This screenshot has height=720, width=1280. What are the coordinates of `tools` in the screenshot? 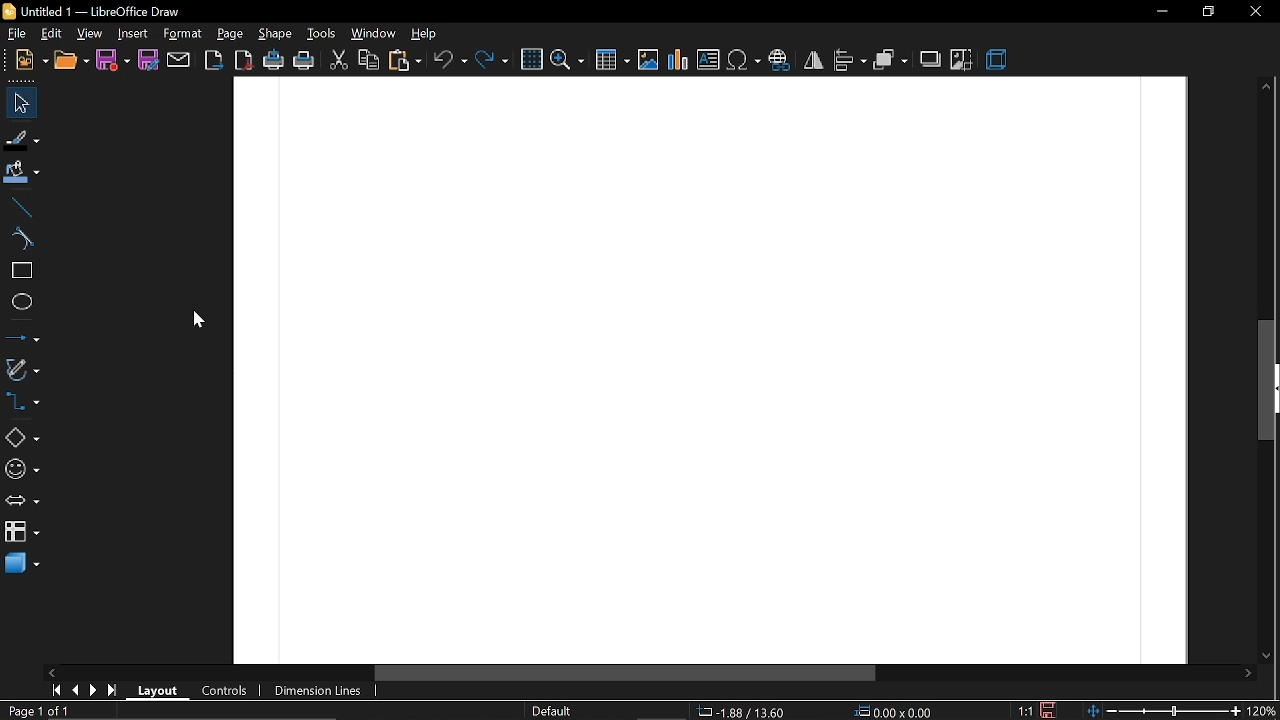 It's located at (322, 34).